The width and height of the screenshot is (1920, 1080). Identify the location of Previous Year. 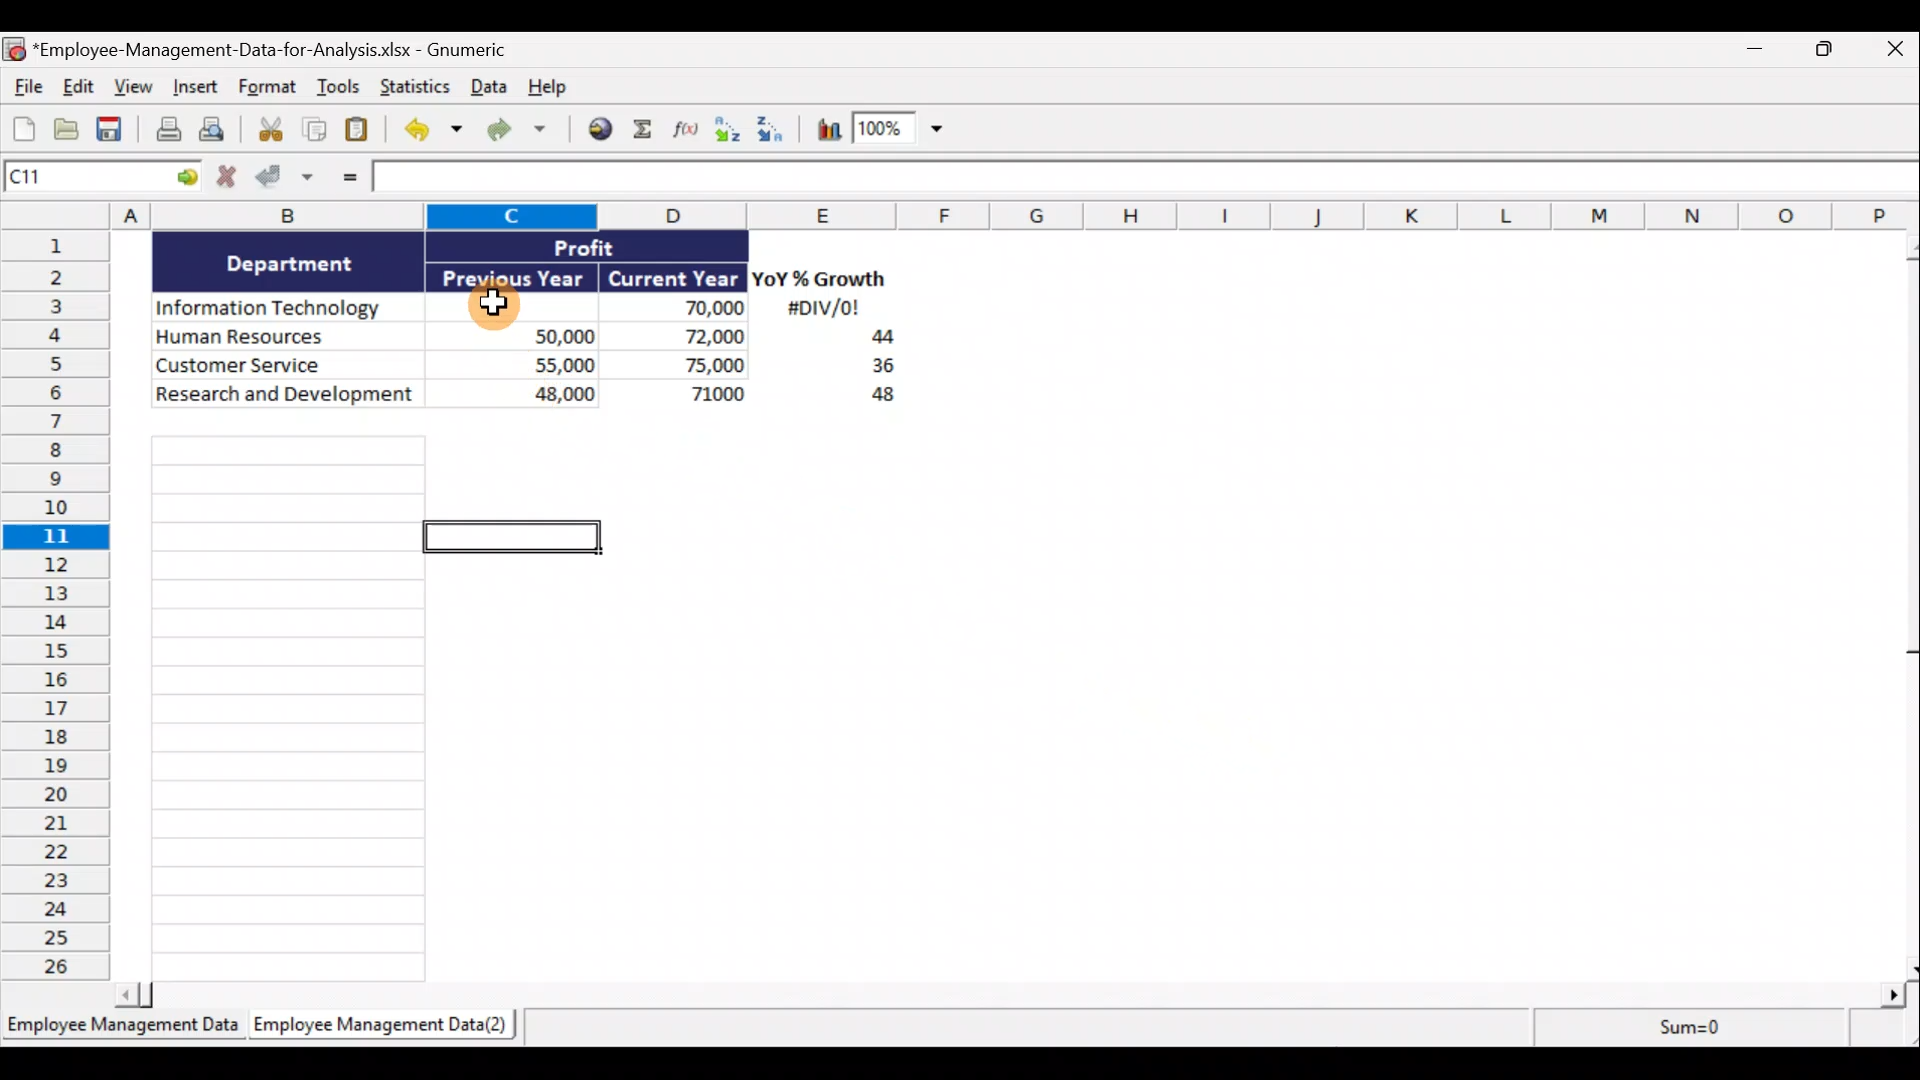
(514, 274).